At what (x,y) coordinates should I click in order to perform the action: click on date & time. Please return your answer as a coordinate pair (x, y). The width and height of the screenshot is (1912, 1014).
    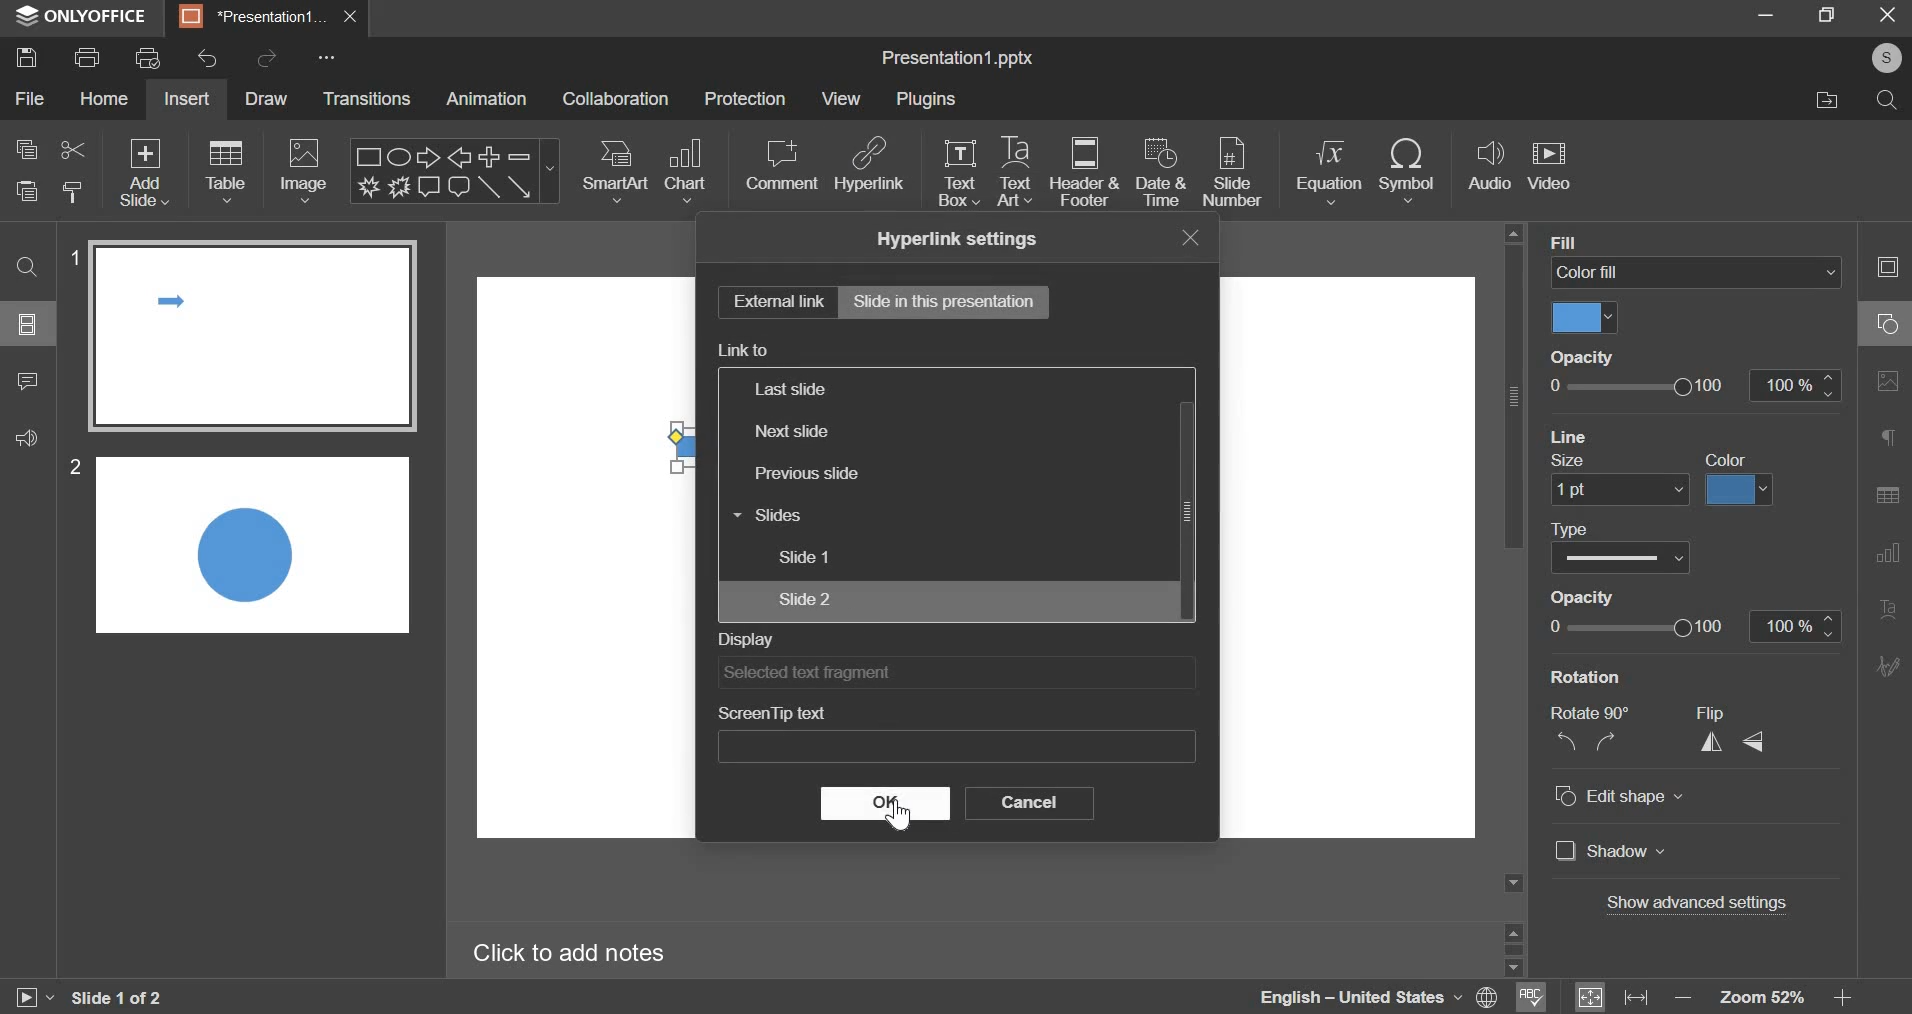
    Looking at the image, I should click on (1163, 175).